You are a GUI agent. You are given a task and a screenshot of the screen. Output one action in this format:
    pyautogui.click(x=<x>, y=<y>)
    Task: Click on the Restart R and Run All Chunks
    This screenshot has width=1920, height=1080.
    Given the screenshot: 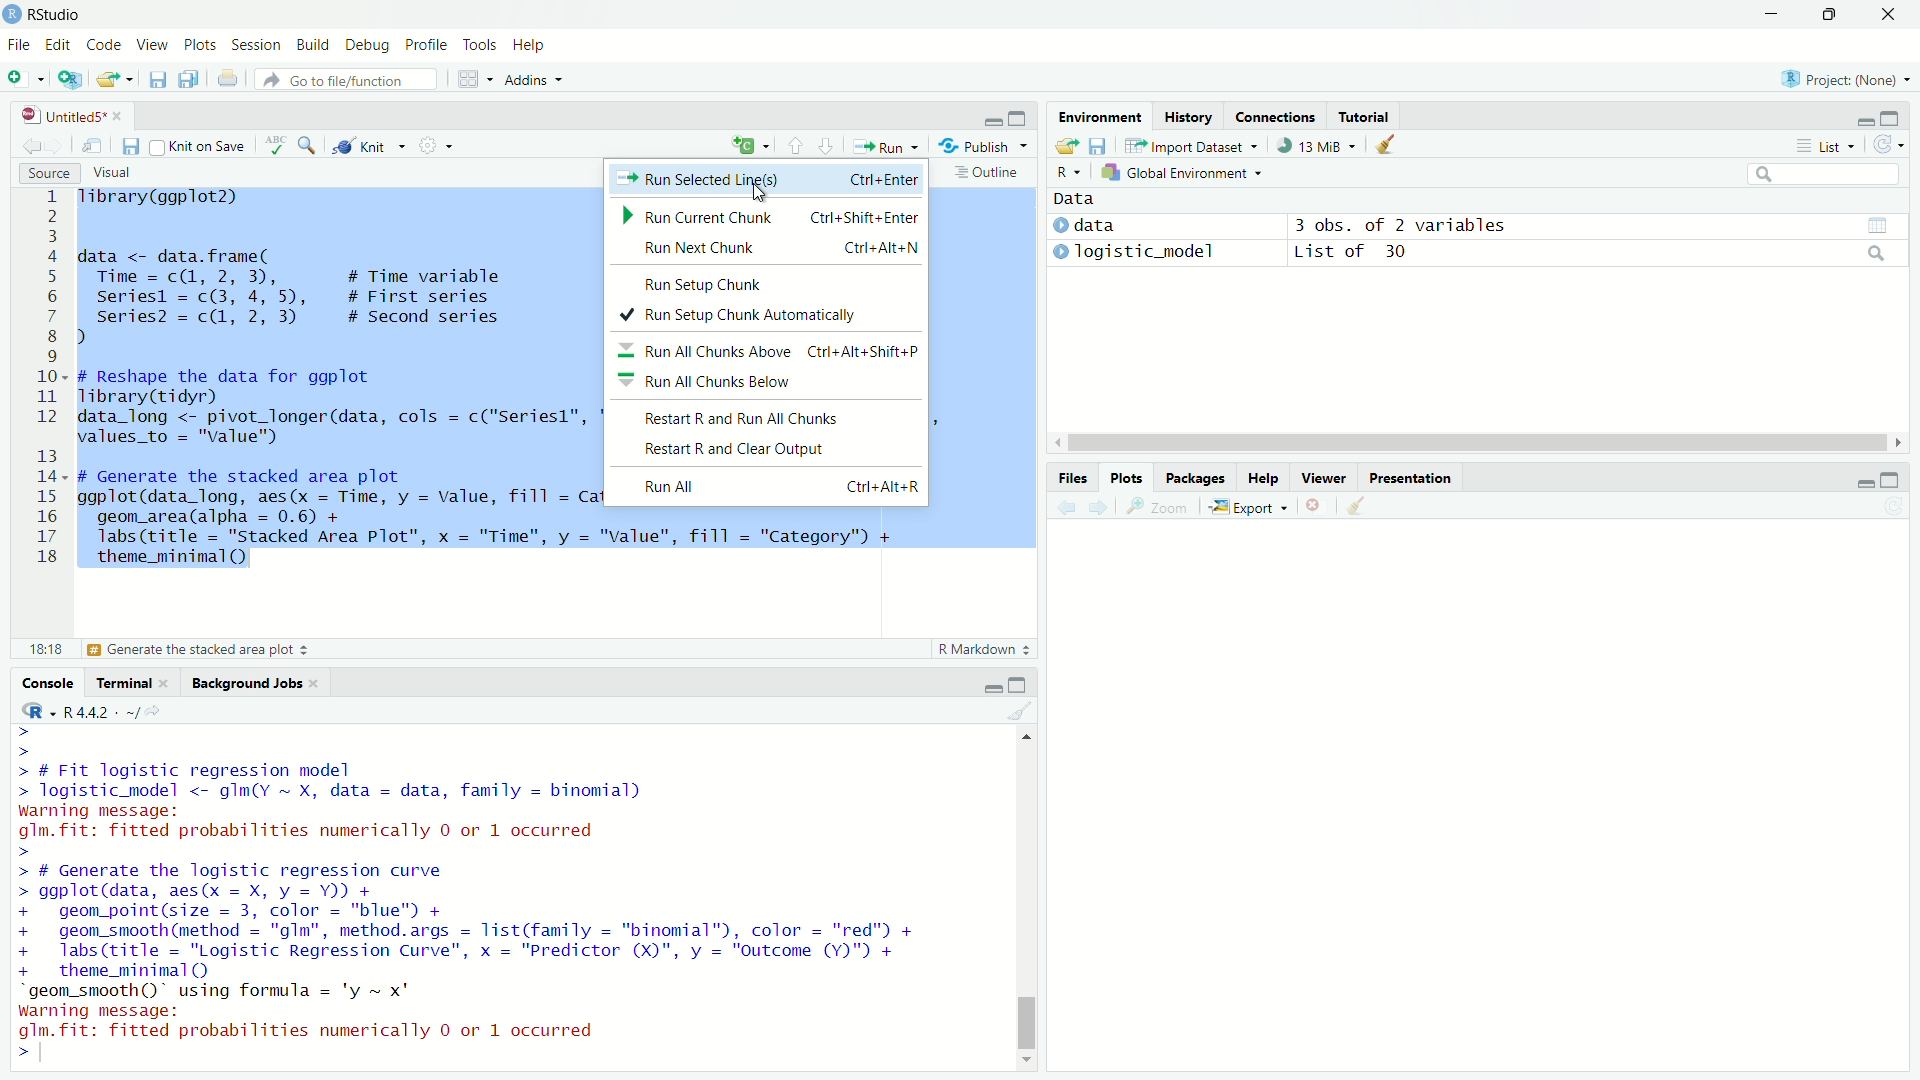 What is the action you would take?
    pyautogui.click(x=746, y=417)
    